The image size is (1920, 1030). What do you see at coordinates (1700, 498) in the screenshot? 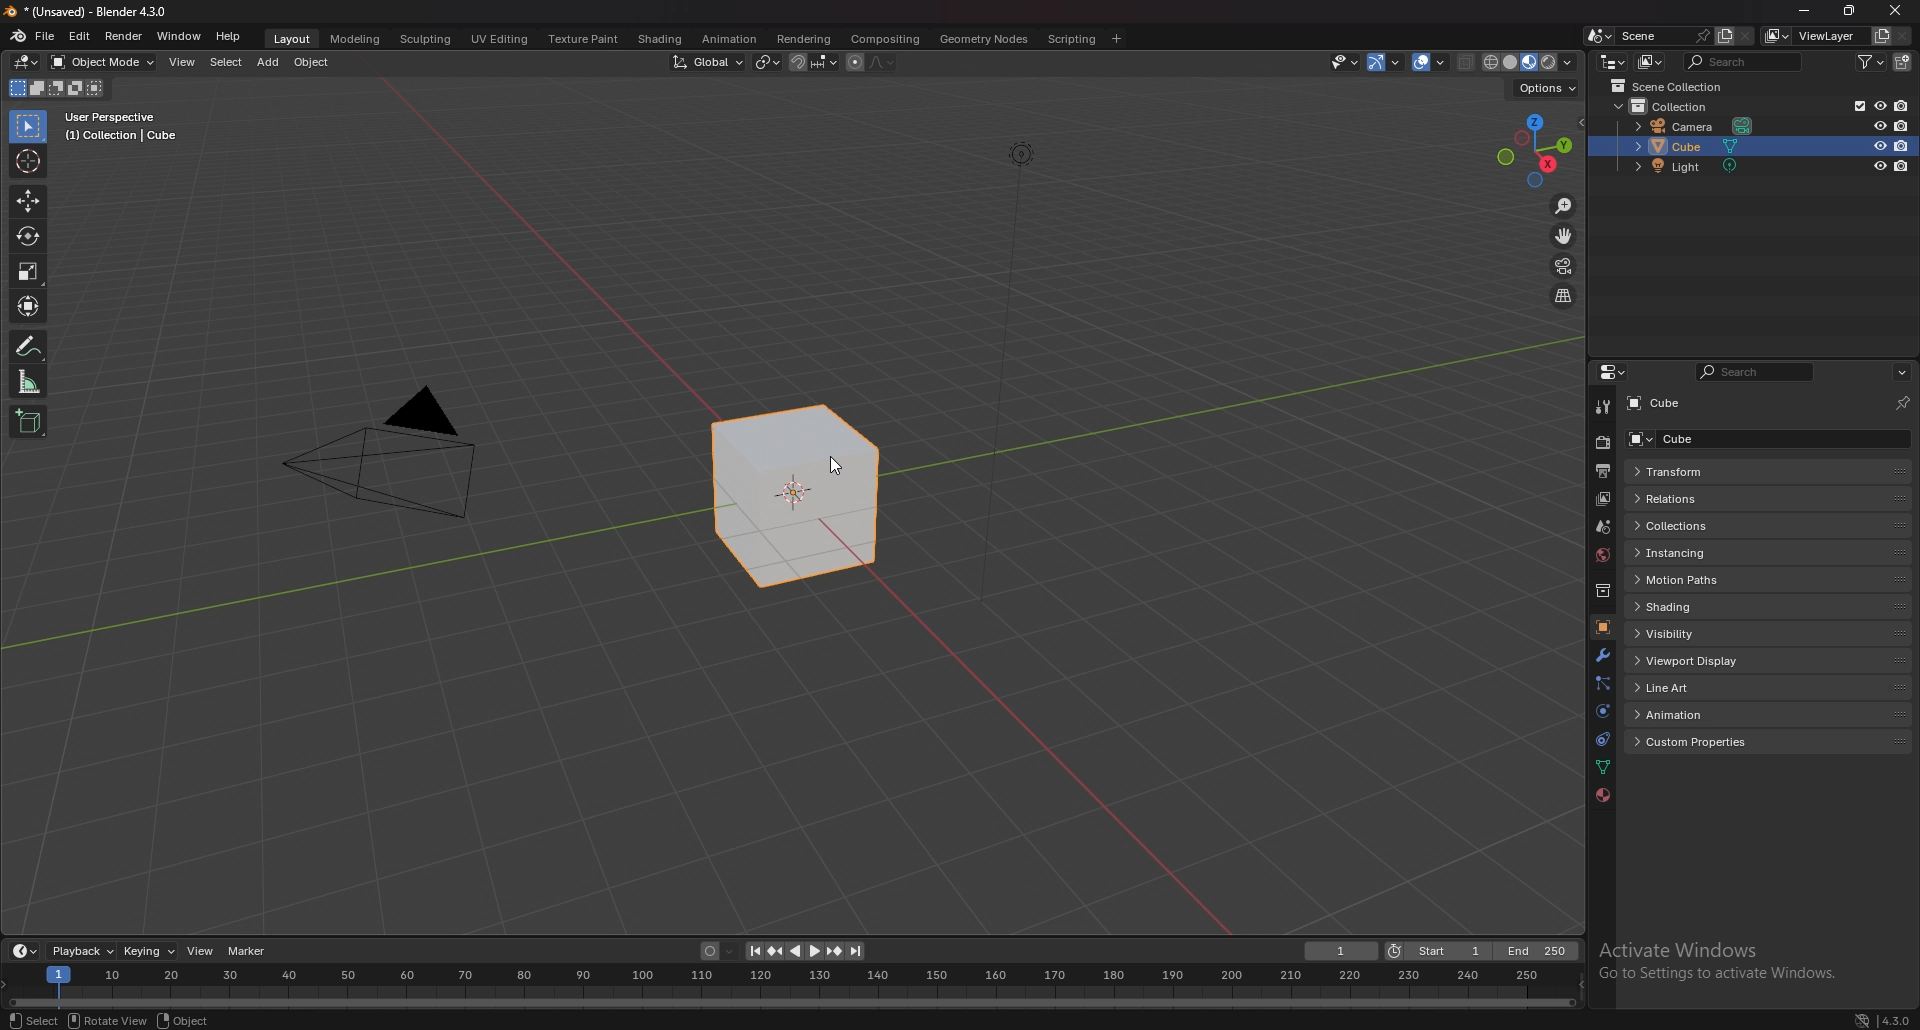
I see `relations` at bounding box center [1700, 498].